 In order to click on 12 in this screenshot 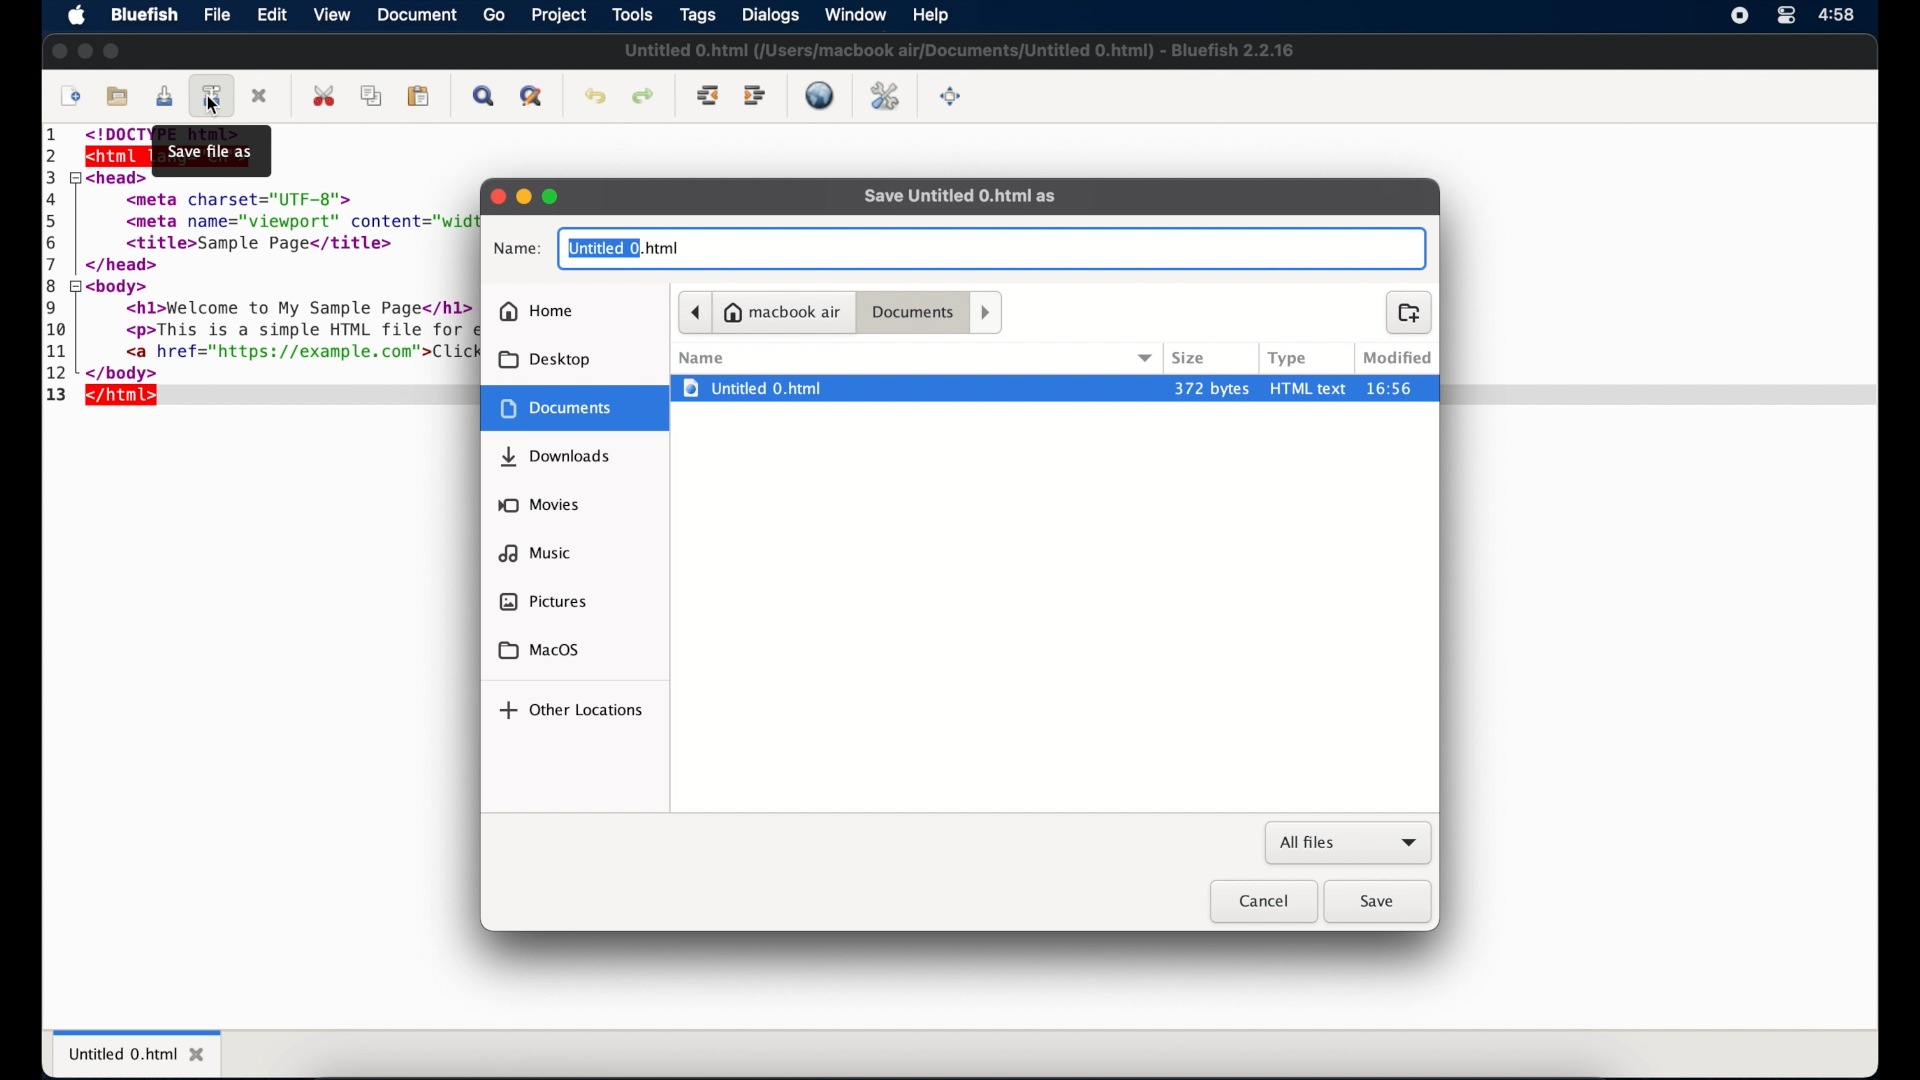, I will do `click(59, 373)`.